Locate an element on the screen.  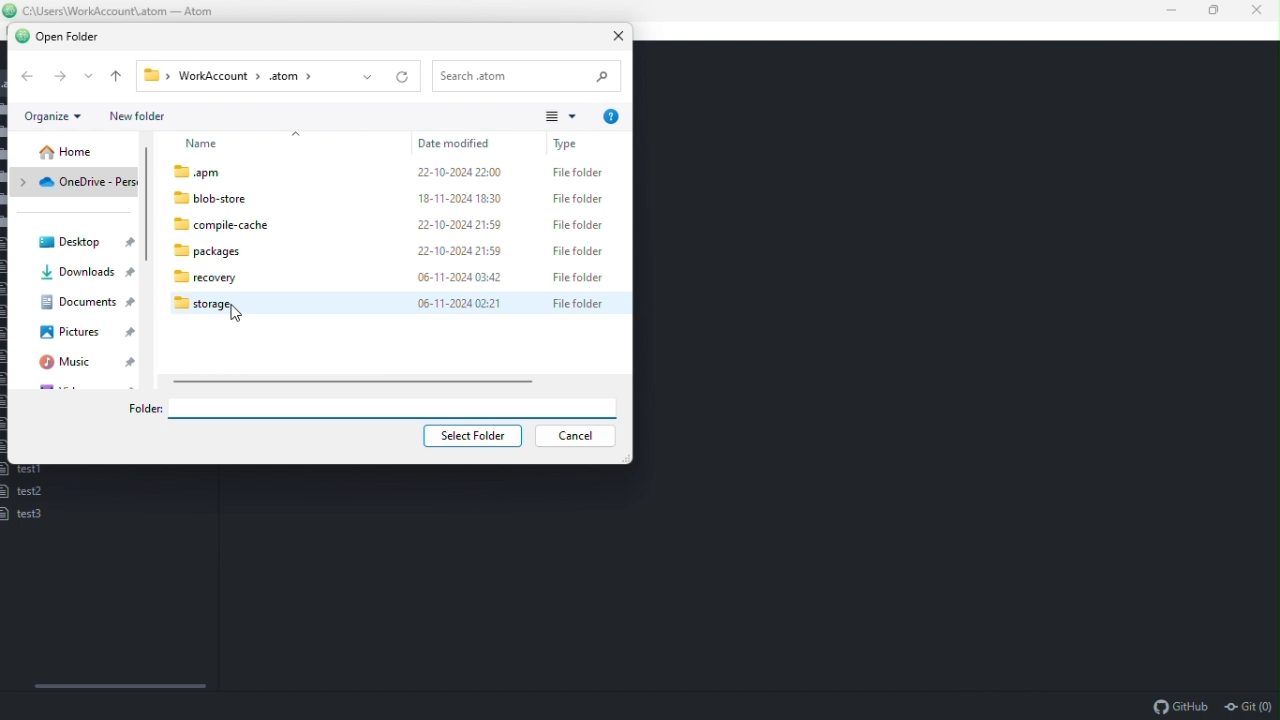
Documents is located at coordinates (86, 302).